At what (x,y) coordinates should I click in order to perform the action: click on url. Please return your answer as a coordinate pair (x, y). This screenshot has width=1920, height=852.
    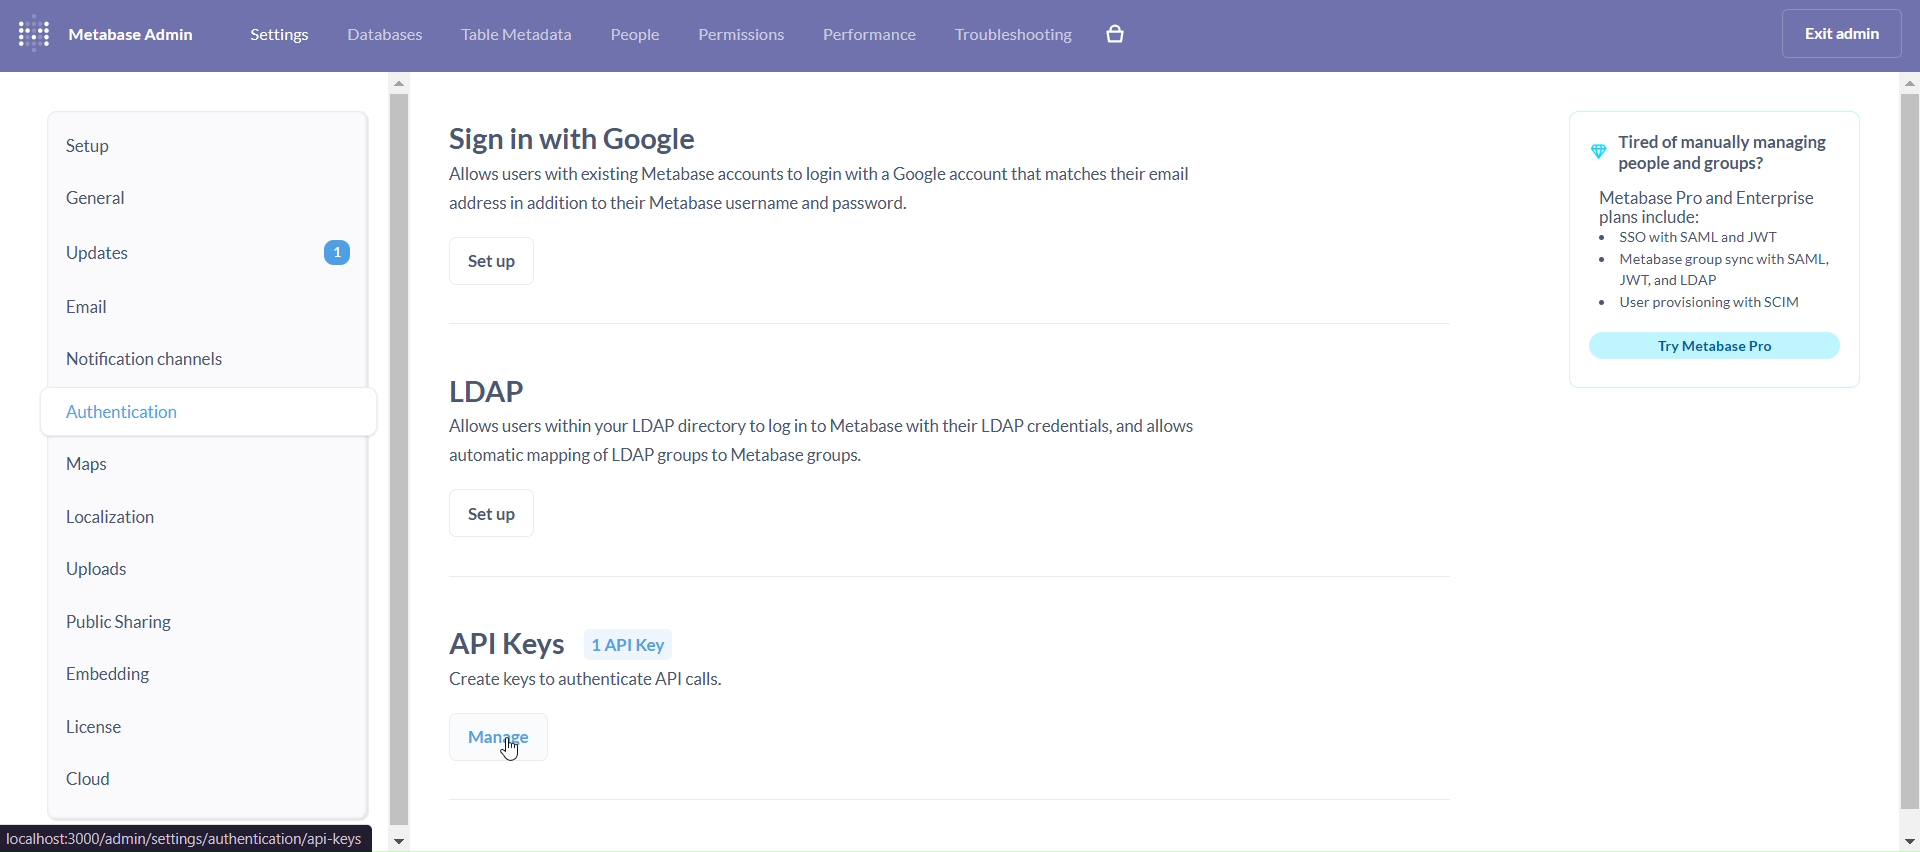
    Looking at the image, I should click on (187, 839).